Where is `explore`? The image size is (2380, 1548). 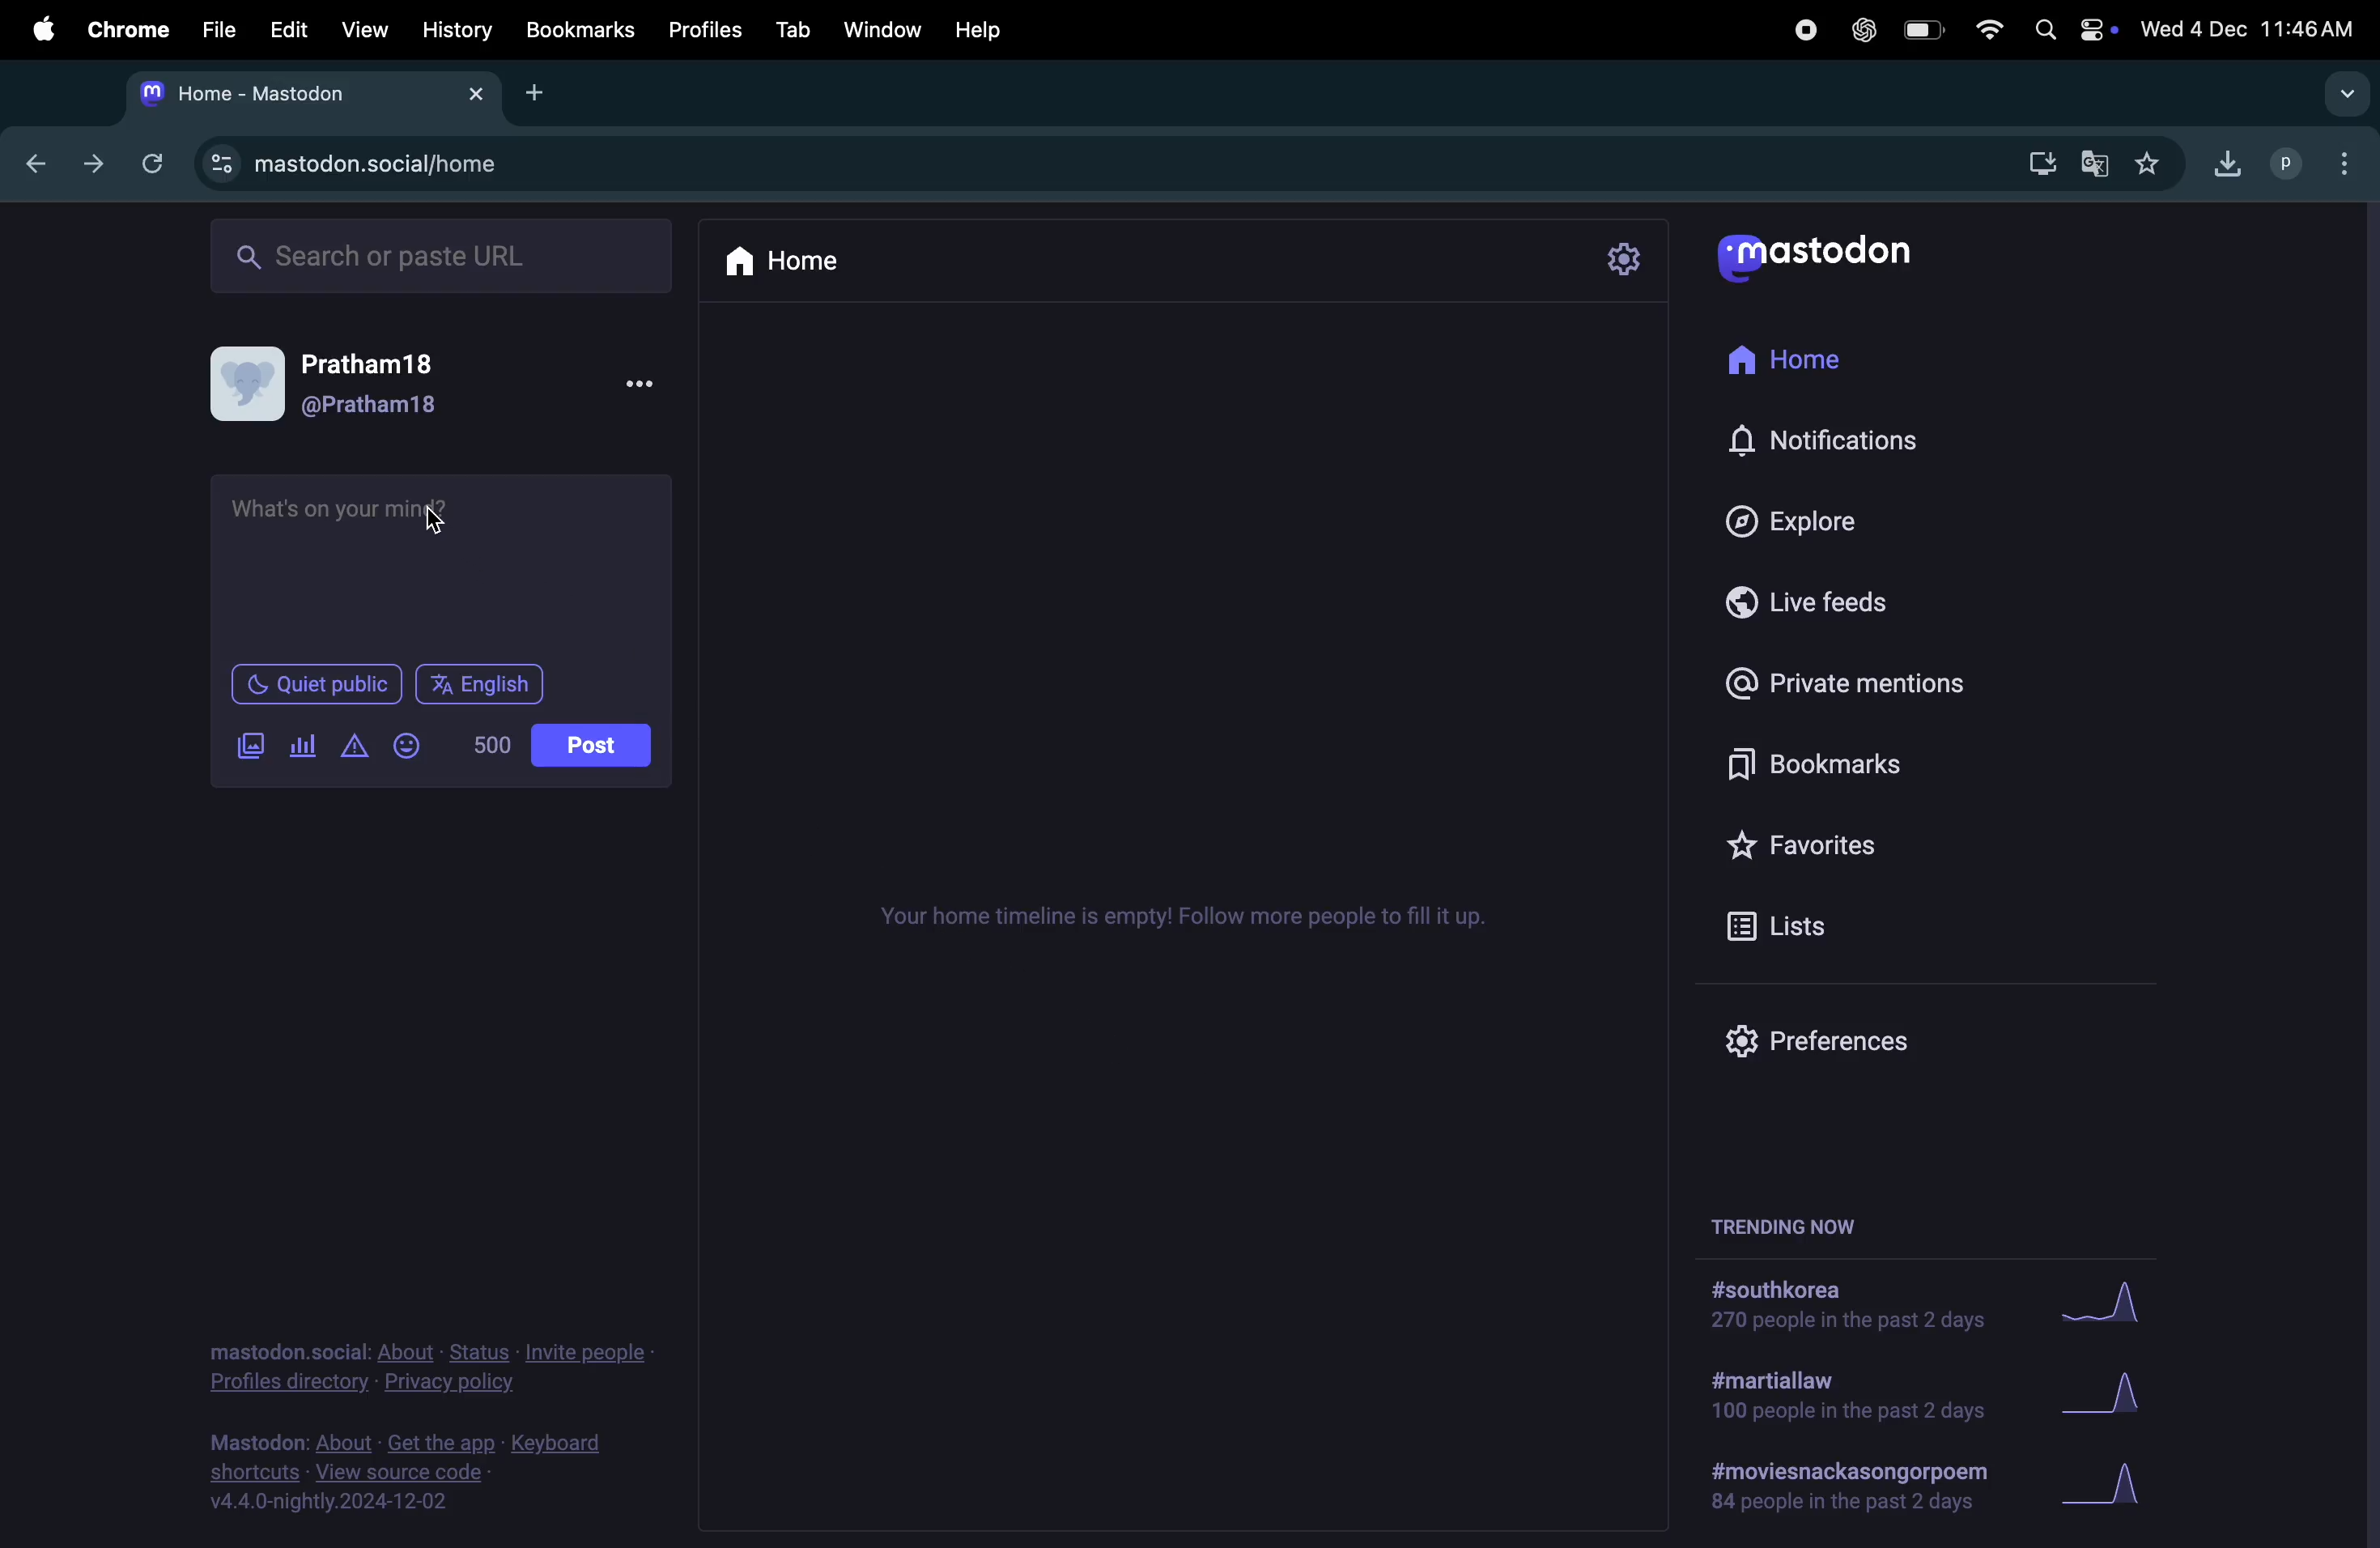 explore is located at coordinates (1799, 524).